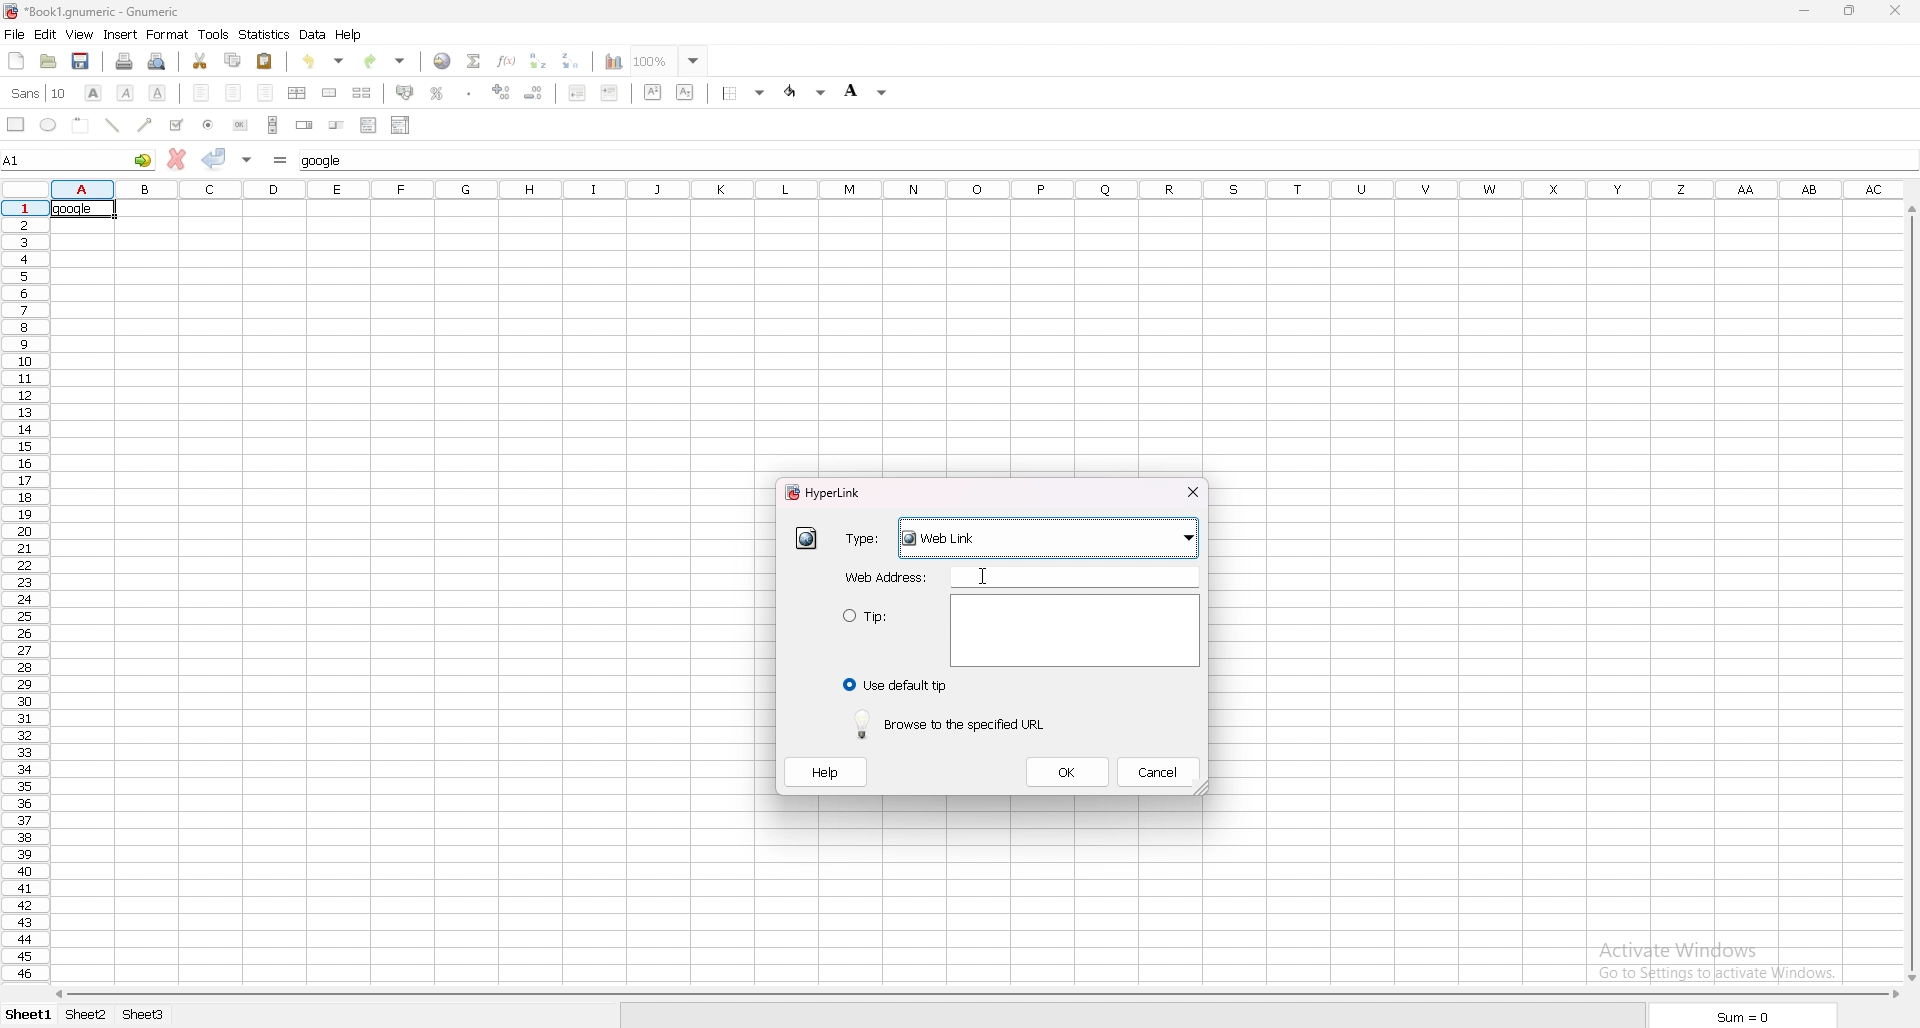  I want to click on Sheet 2, so click(88, 1015).